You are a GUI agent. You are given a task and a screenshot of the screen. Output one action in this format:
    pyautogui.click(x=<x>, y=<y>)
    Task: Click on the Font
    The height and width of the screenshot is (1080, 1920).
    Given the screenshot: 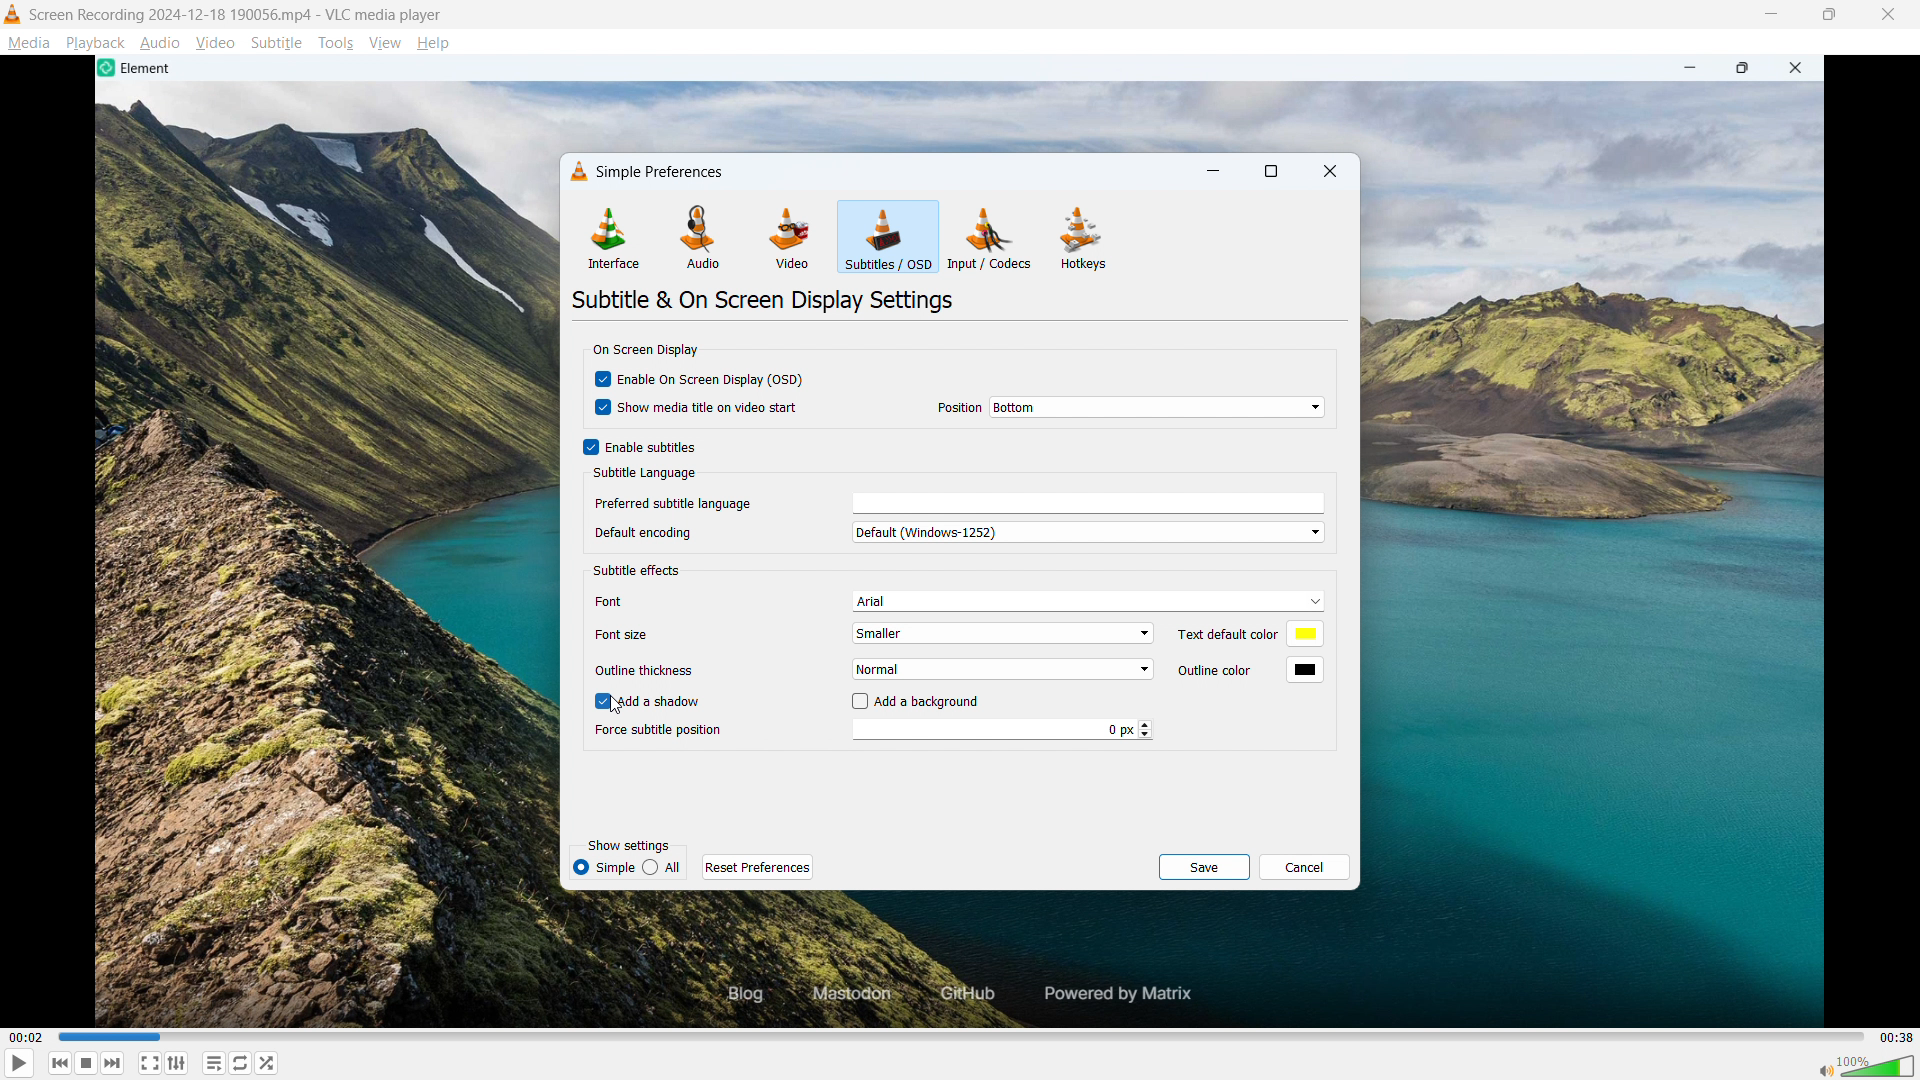 What is the action you would take?
    pyautogui.click(x=643, y=600)
    